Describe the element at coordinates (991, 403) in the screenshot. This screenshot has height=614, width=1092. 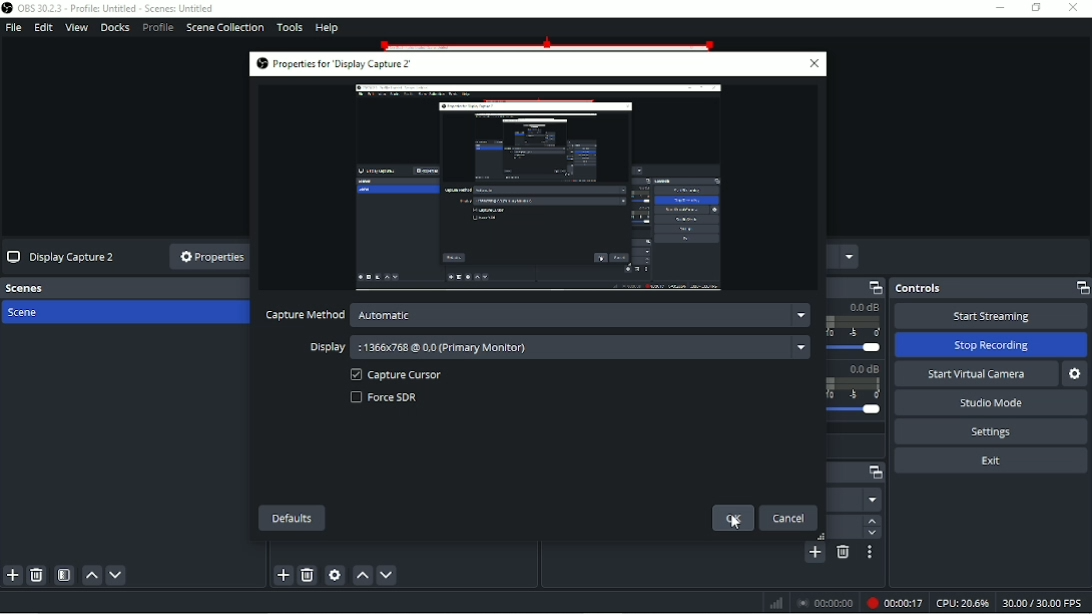
I see `Studio mode` at that location.